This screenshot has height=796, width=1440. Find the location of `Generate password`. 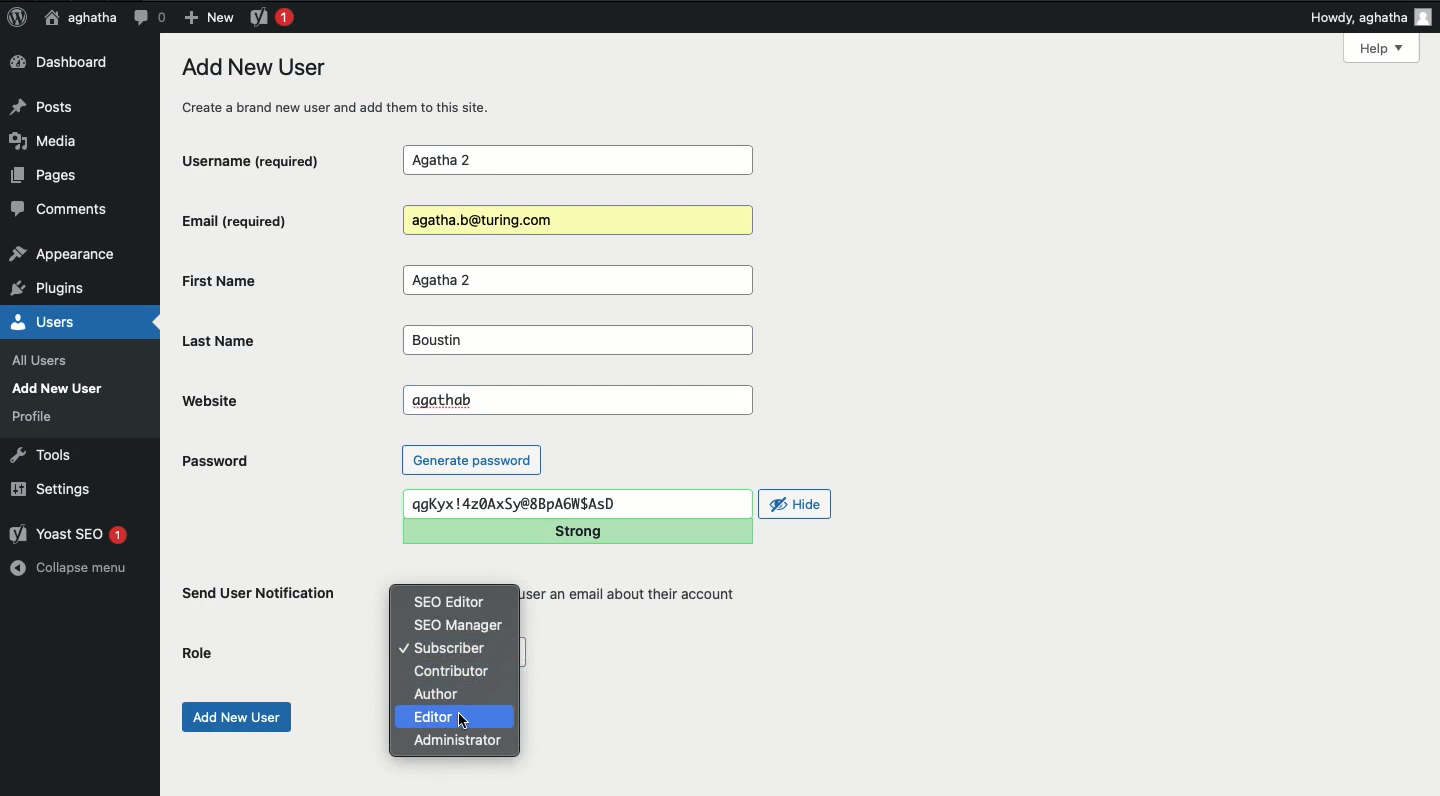

Generate password is located at coordinates (472, 459).